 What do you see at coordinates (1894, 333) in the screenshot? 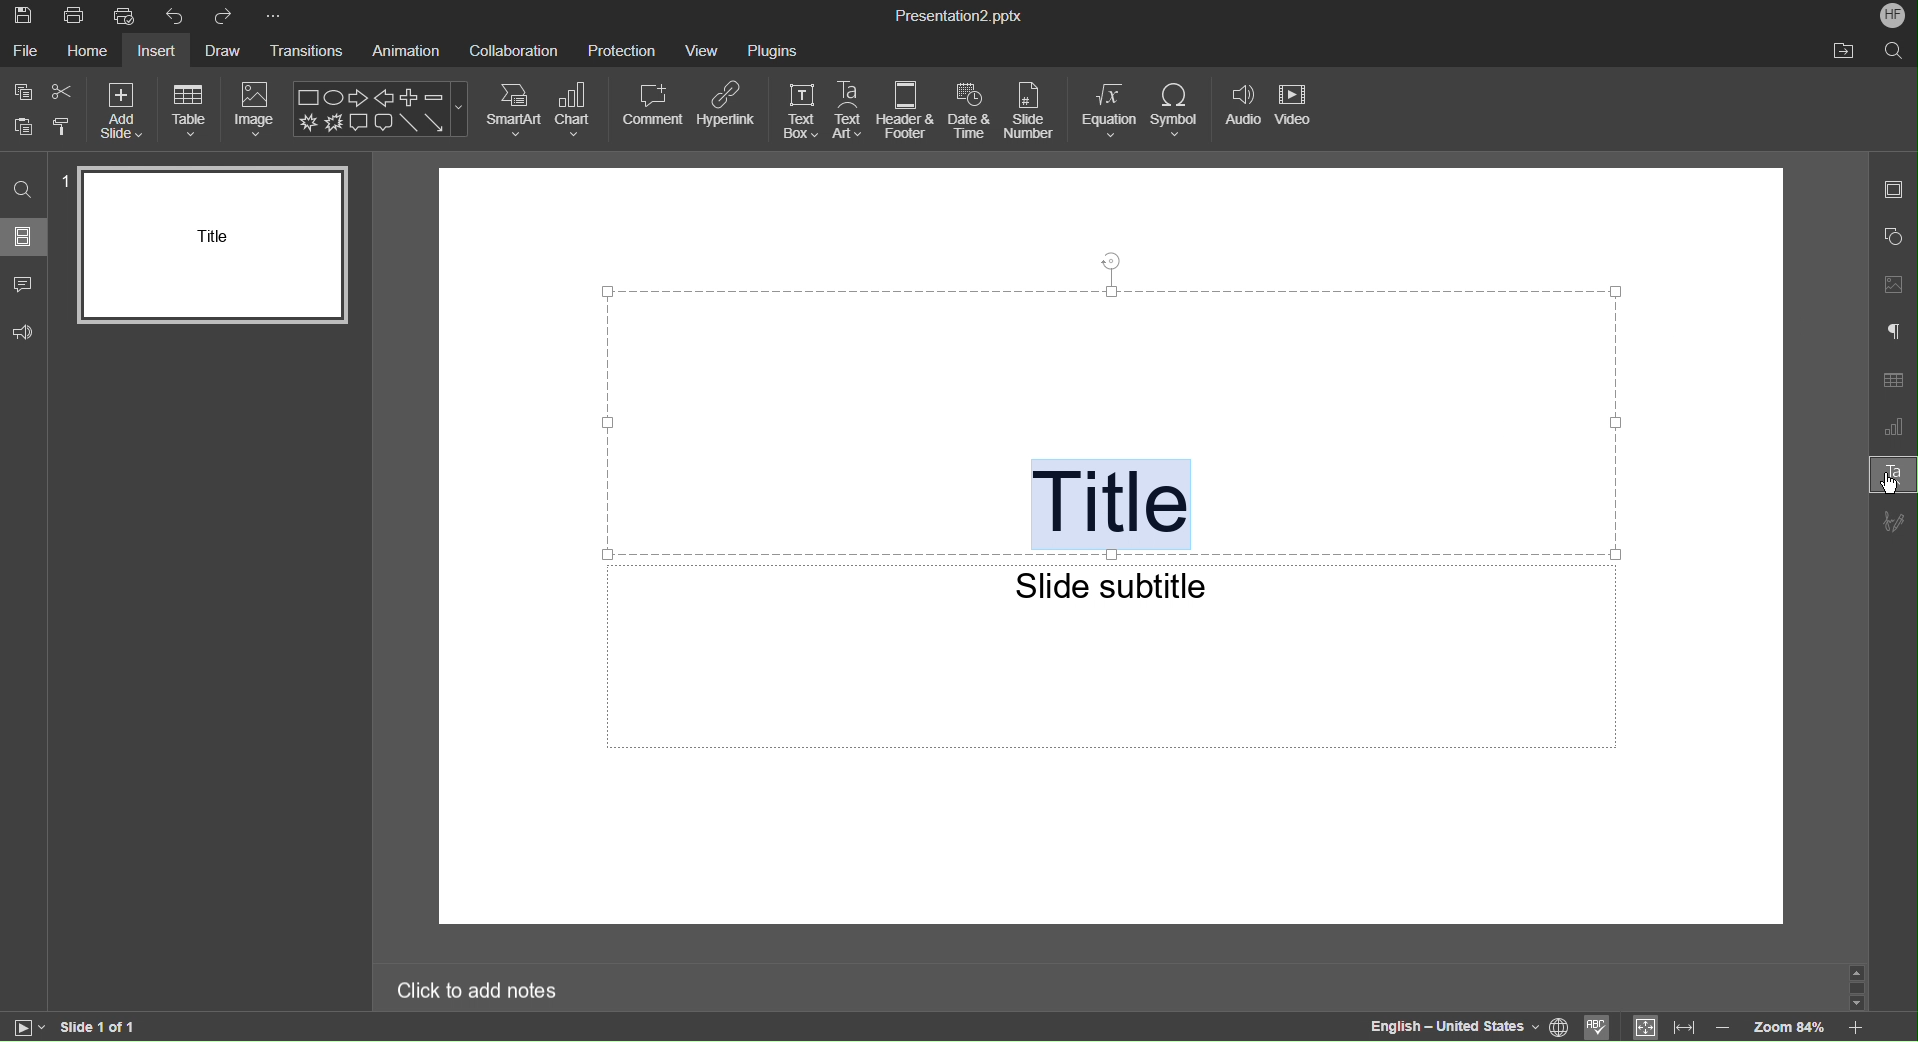
I see `Paragraph Settings` at bounding box center [1894, 333].